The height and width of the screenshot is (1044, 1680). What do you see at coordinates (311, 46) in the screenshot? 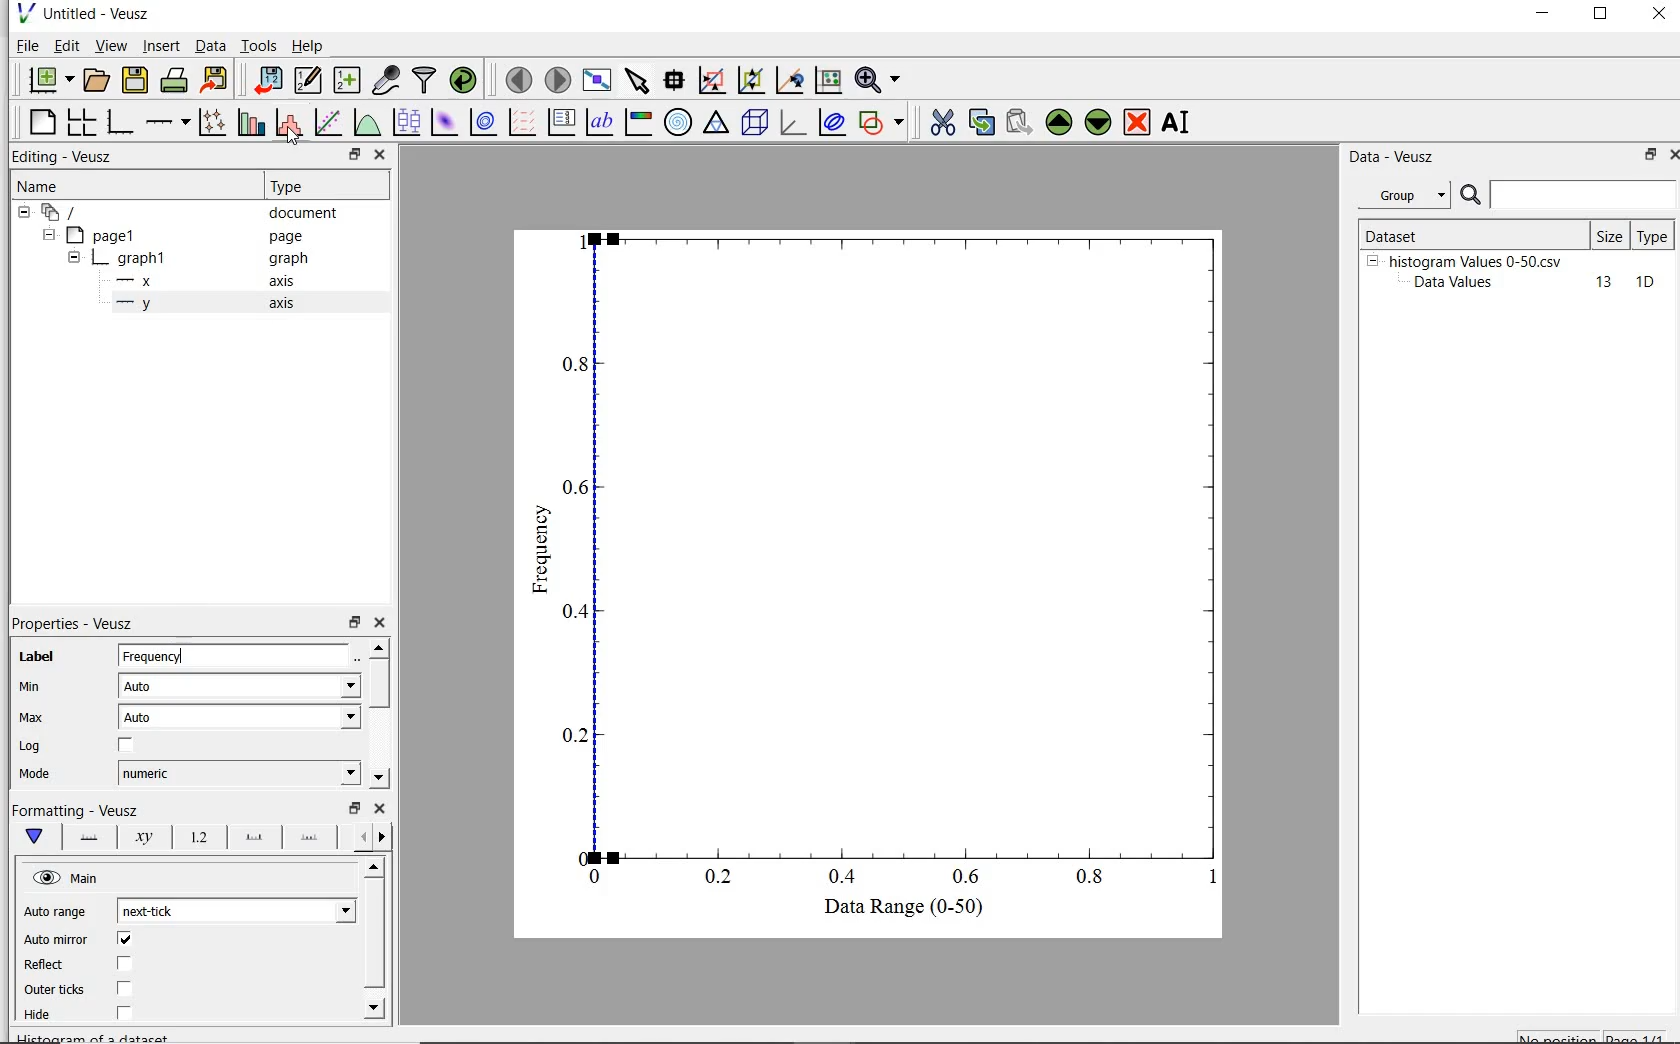
I see `help` at bounding box center [311, 46].